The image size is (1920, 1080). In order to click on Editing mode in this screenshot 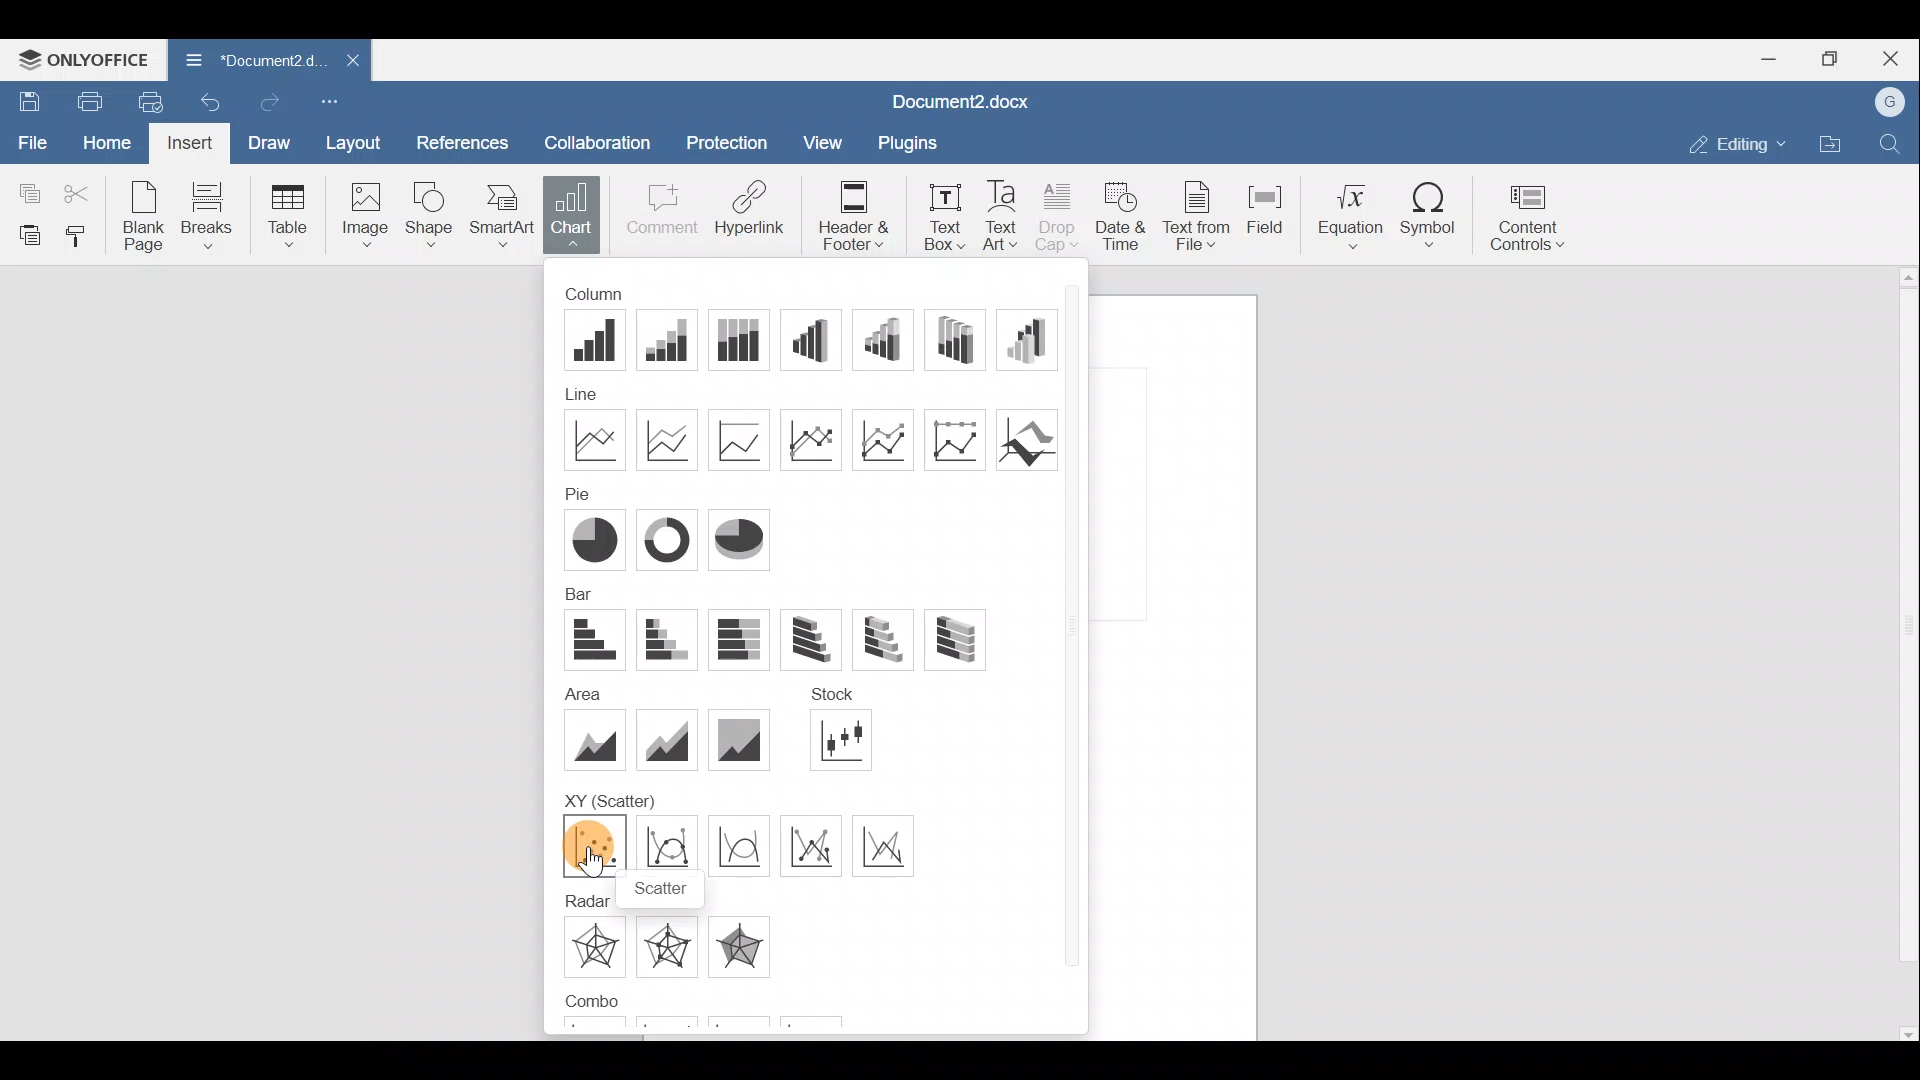, I will do `click(1732, 144)`.